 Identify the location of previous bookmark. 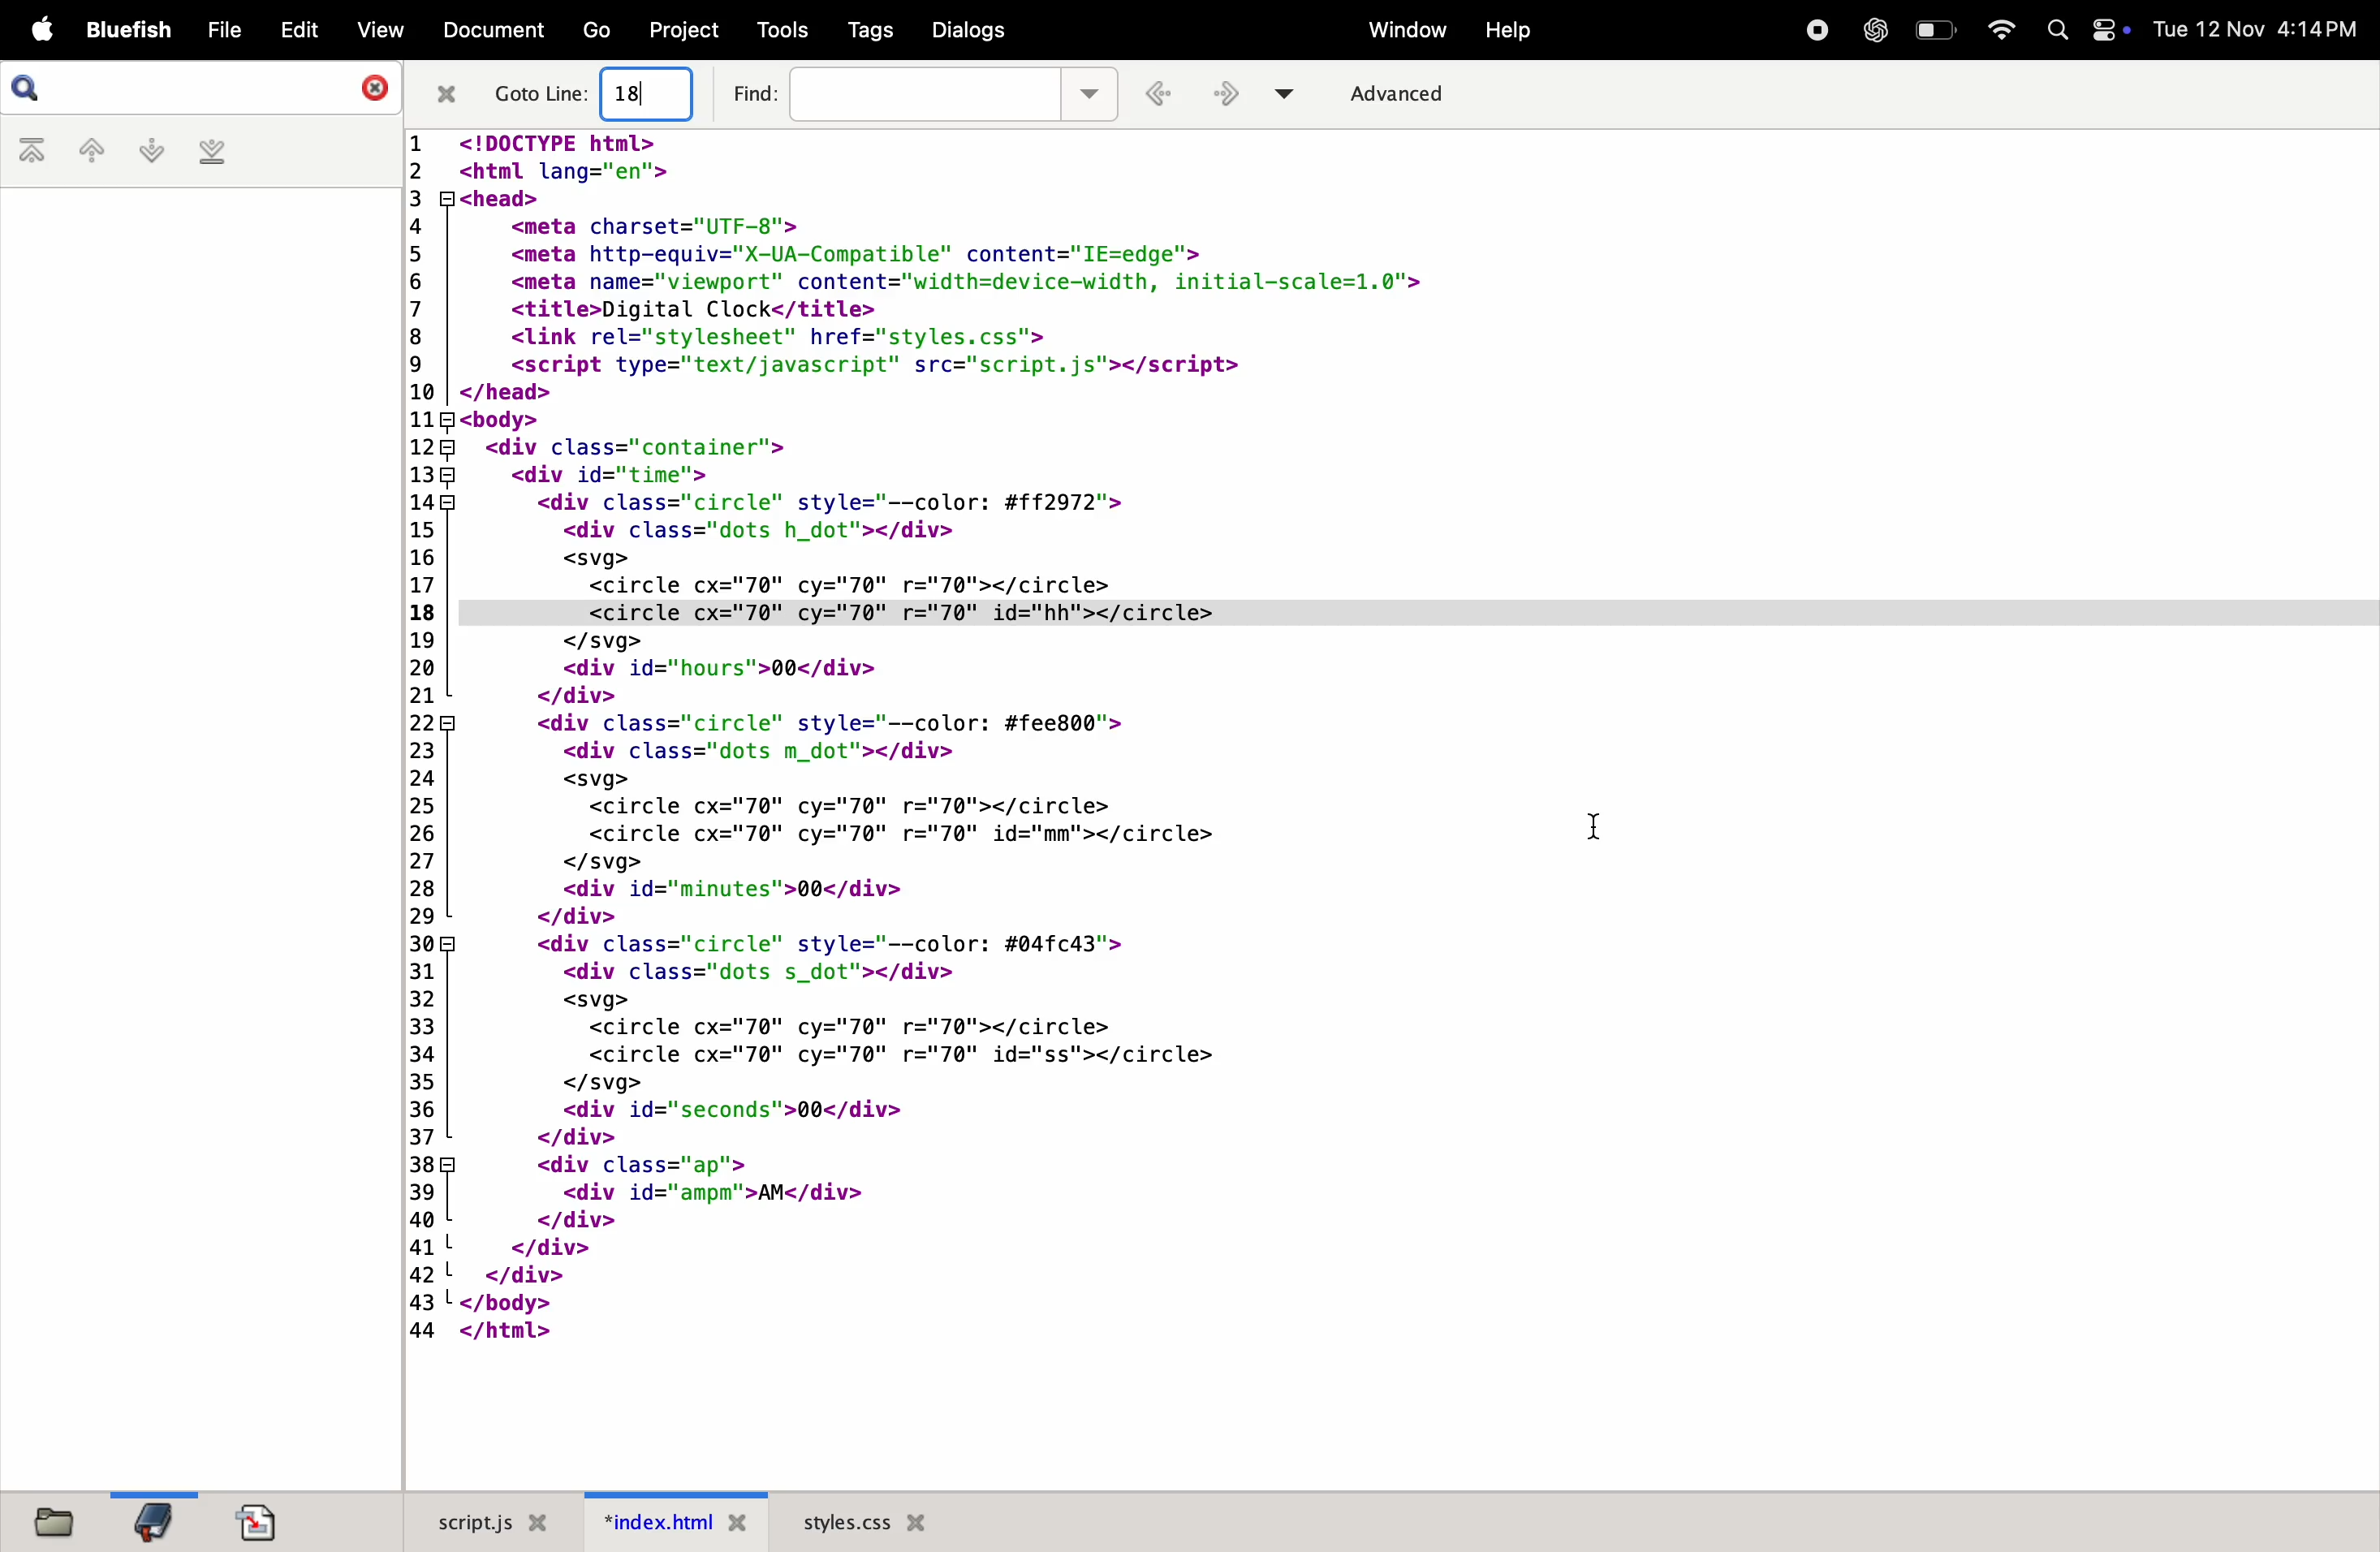
(87, 152).